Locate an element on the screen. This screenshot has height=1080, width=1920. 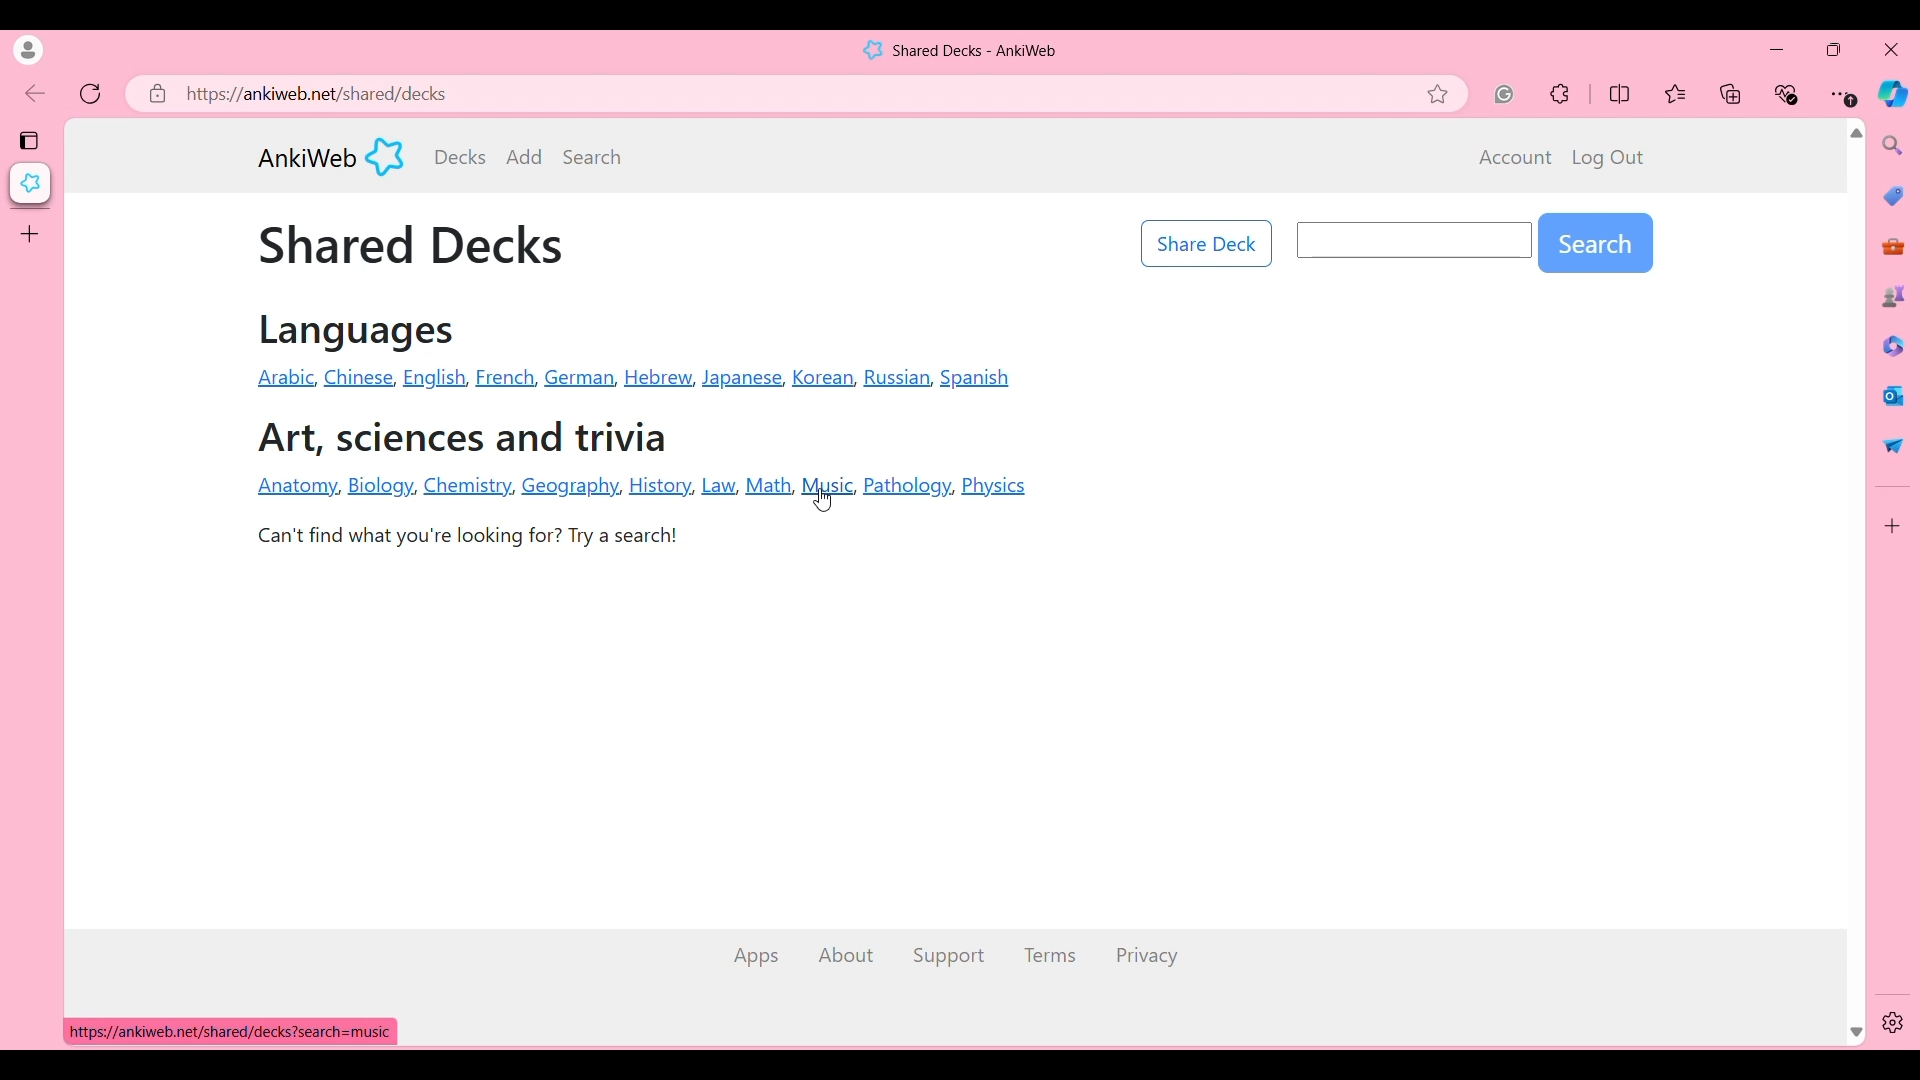
Search is located at coordinates (1596, 243).